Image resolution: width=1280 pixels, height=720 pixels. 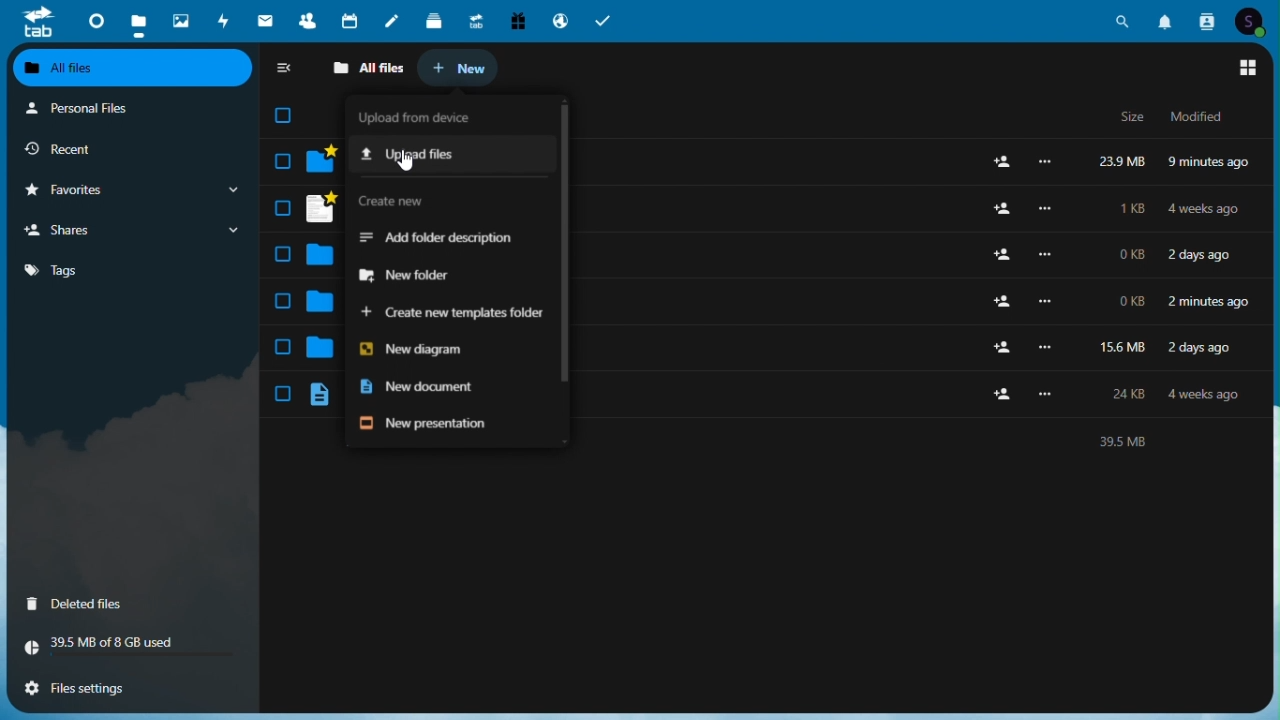 What do you see at coordinates (93, 606) in the screenshot?
I see `Deleted files` at bounding box center [93, 606].